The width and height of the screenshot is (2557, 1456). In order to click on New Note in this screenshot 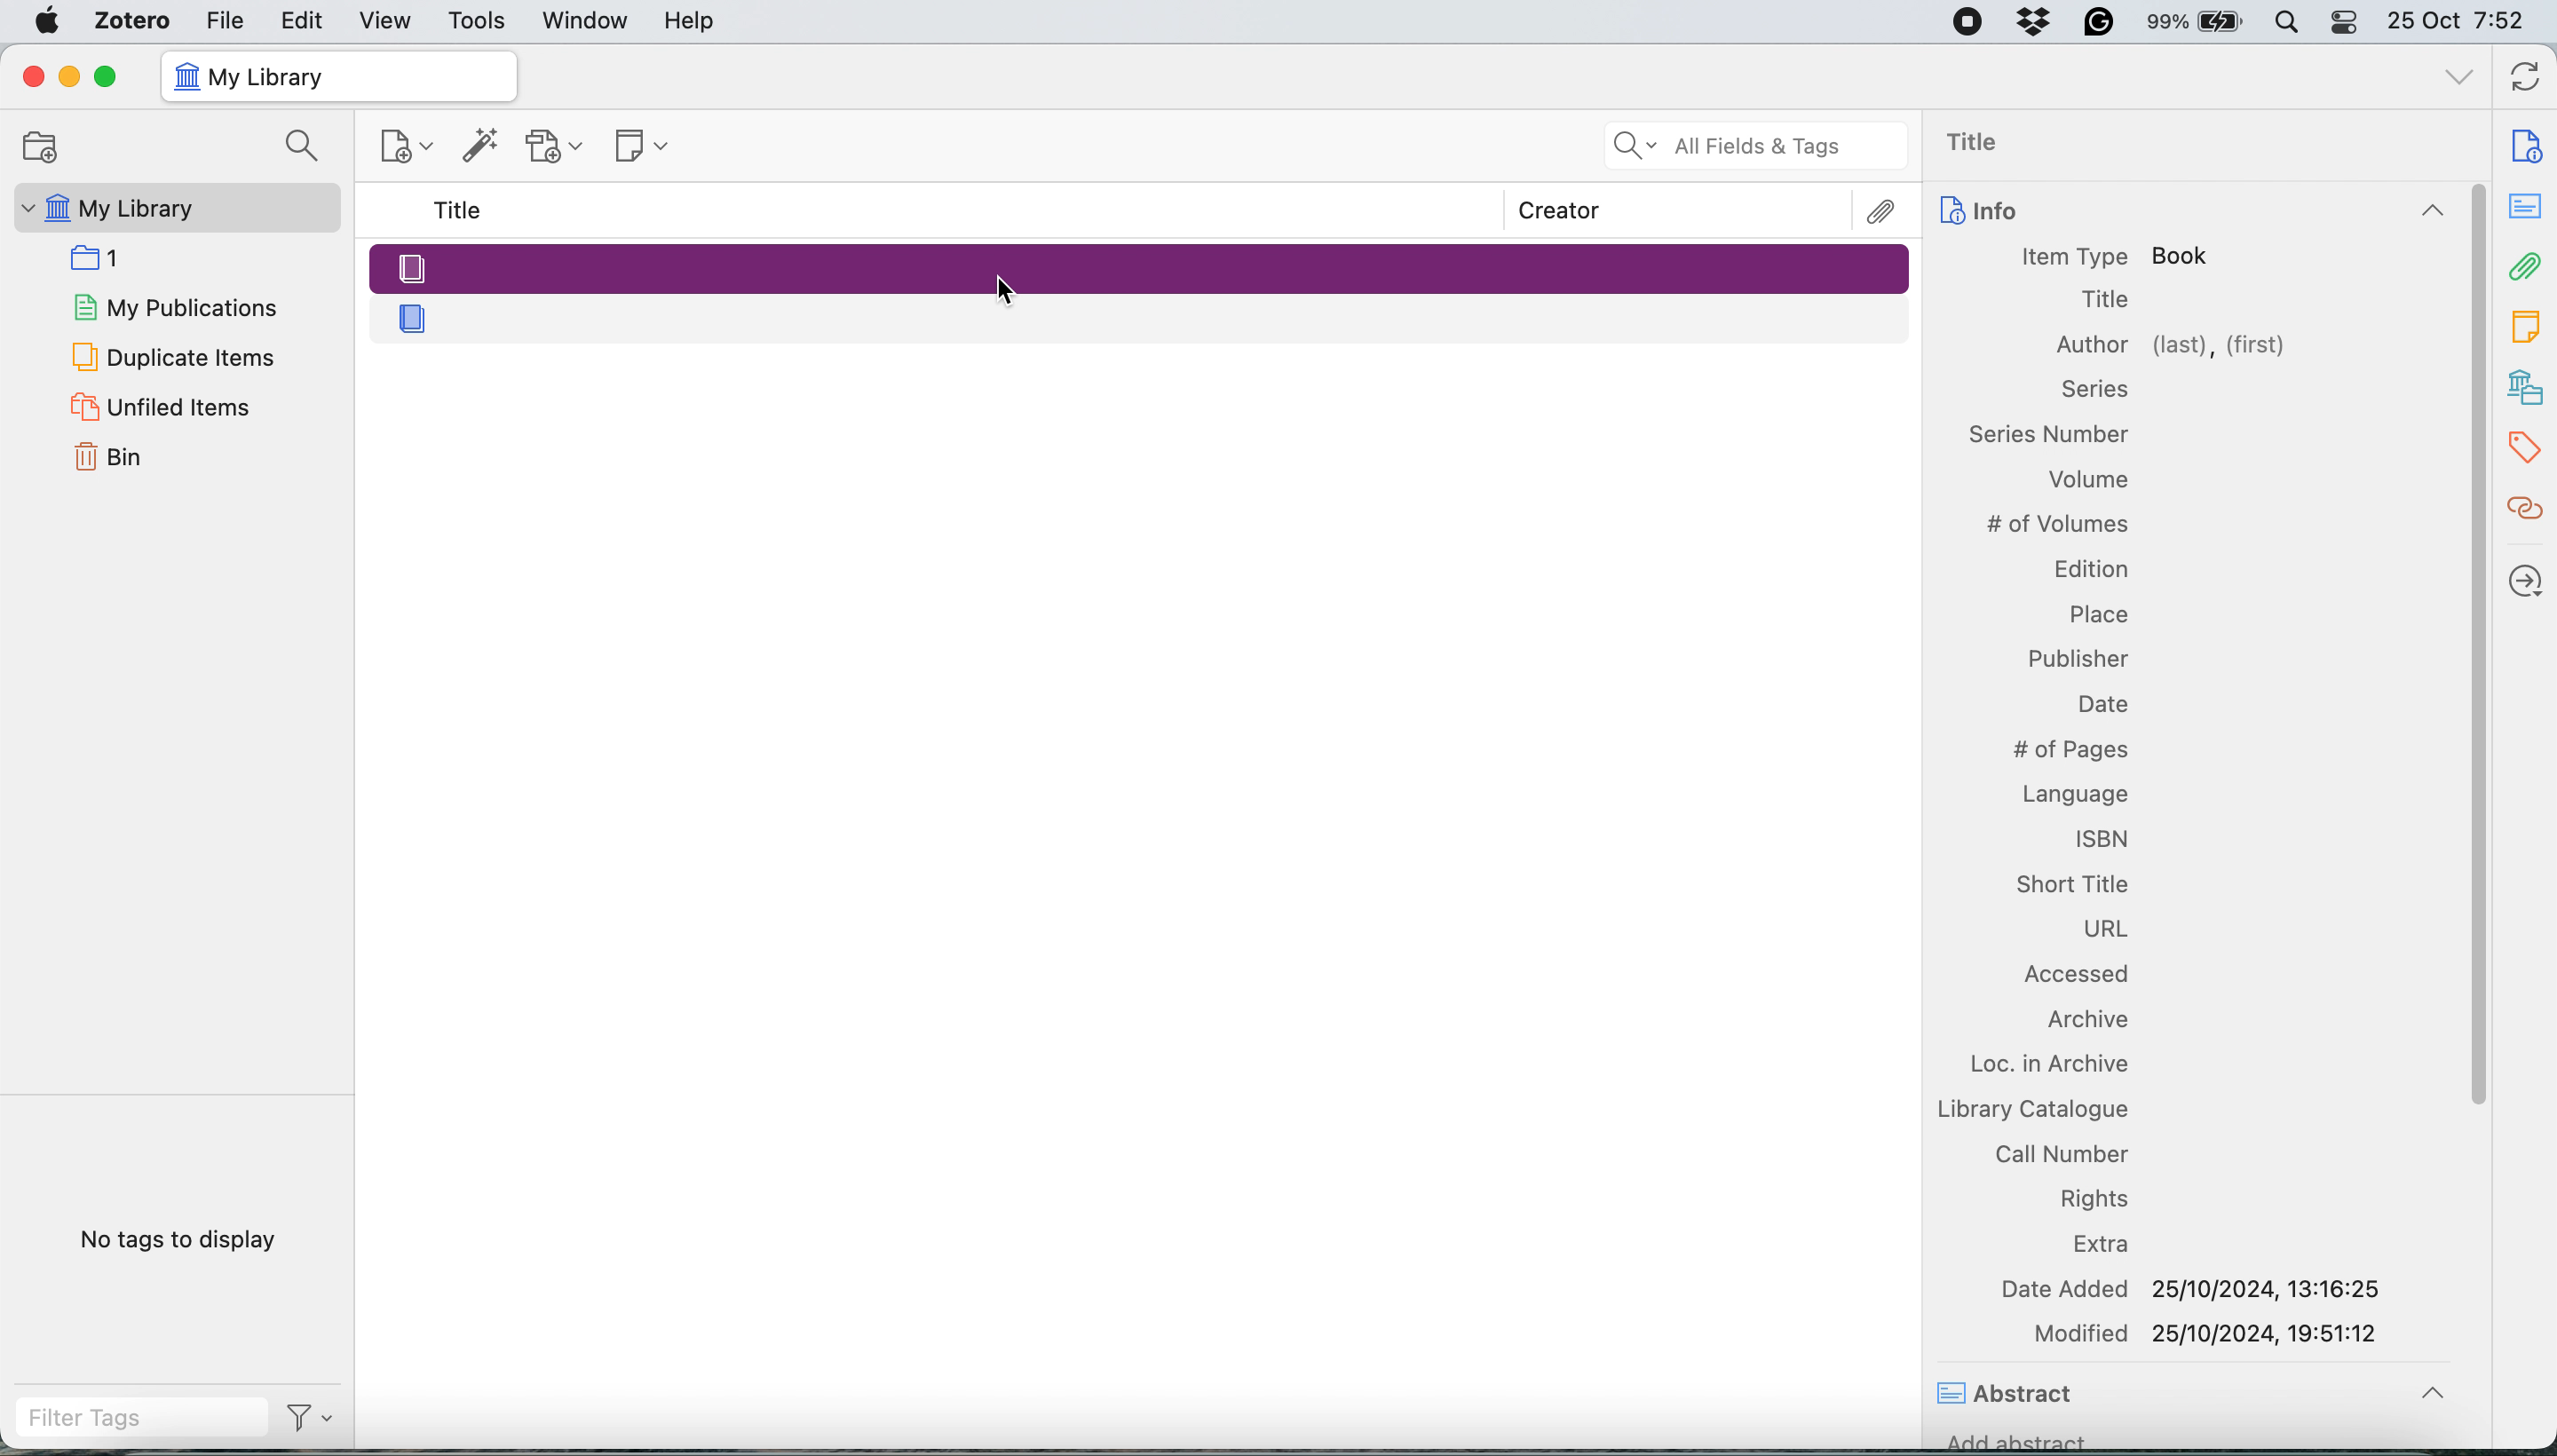, I will do `click(644, 148)`.